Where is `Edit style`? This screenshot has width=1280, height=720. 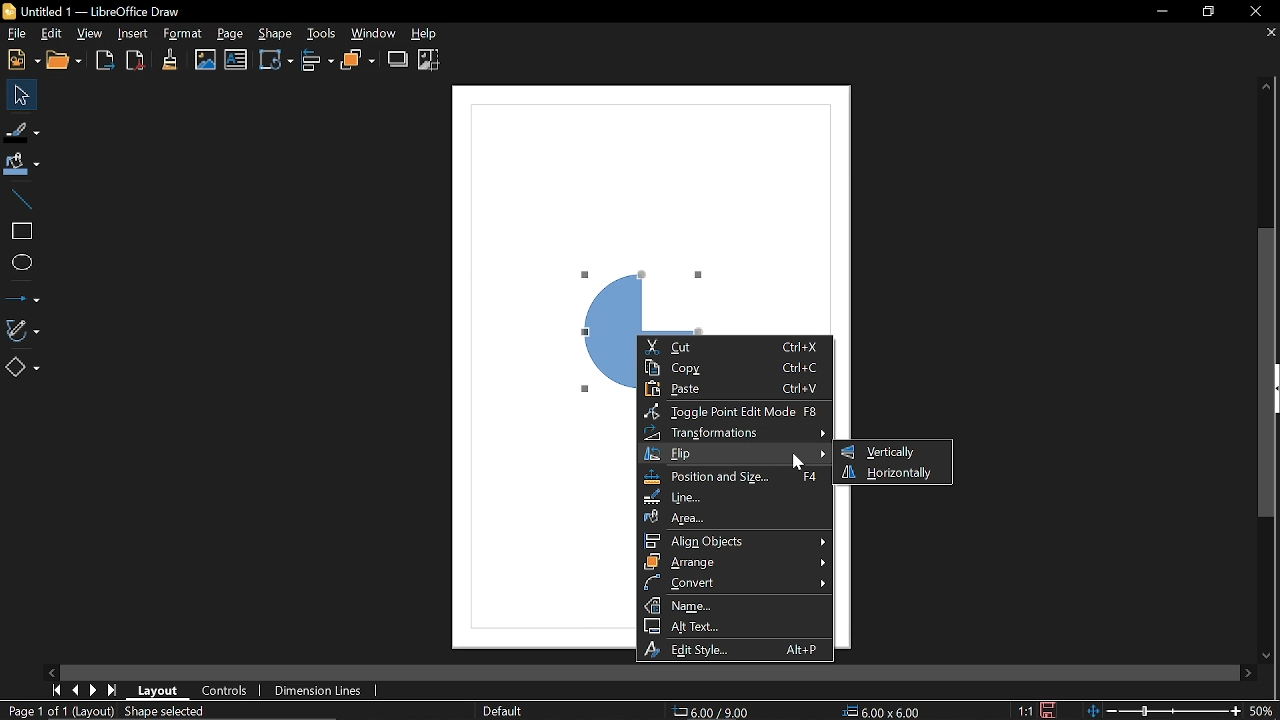 Edit style is located at coordinates (735, 649).